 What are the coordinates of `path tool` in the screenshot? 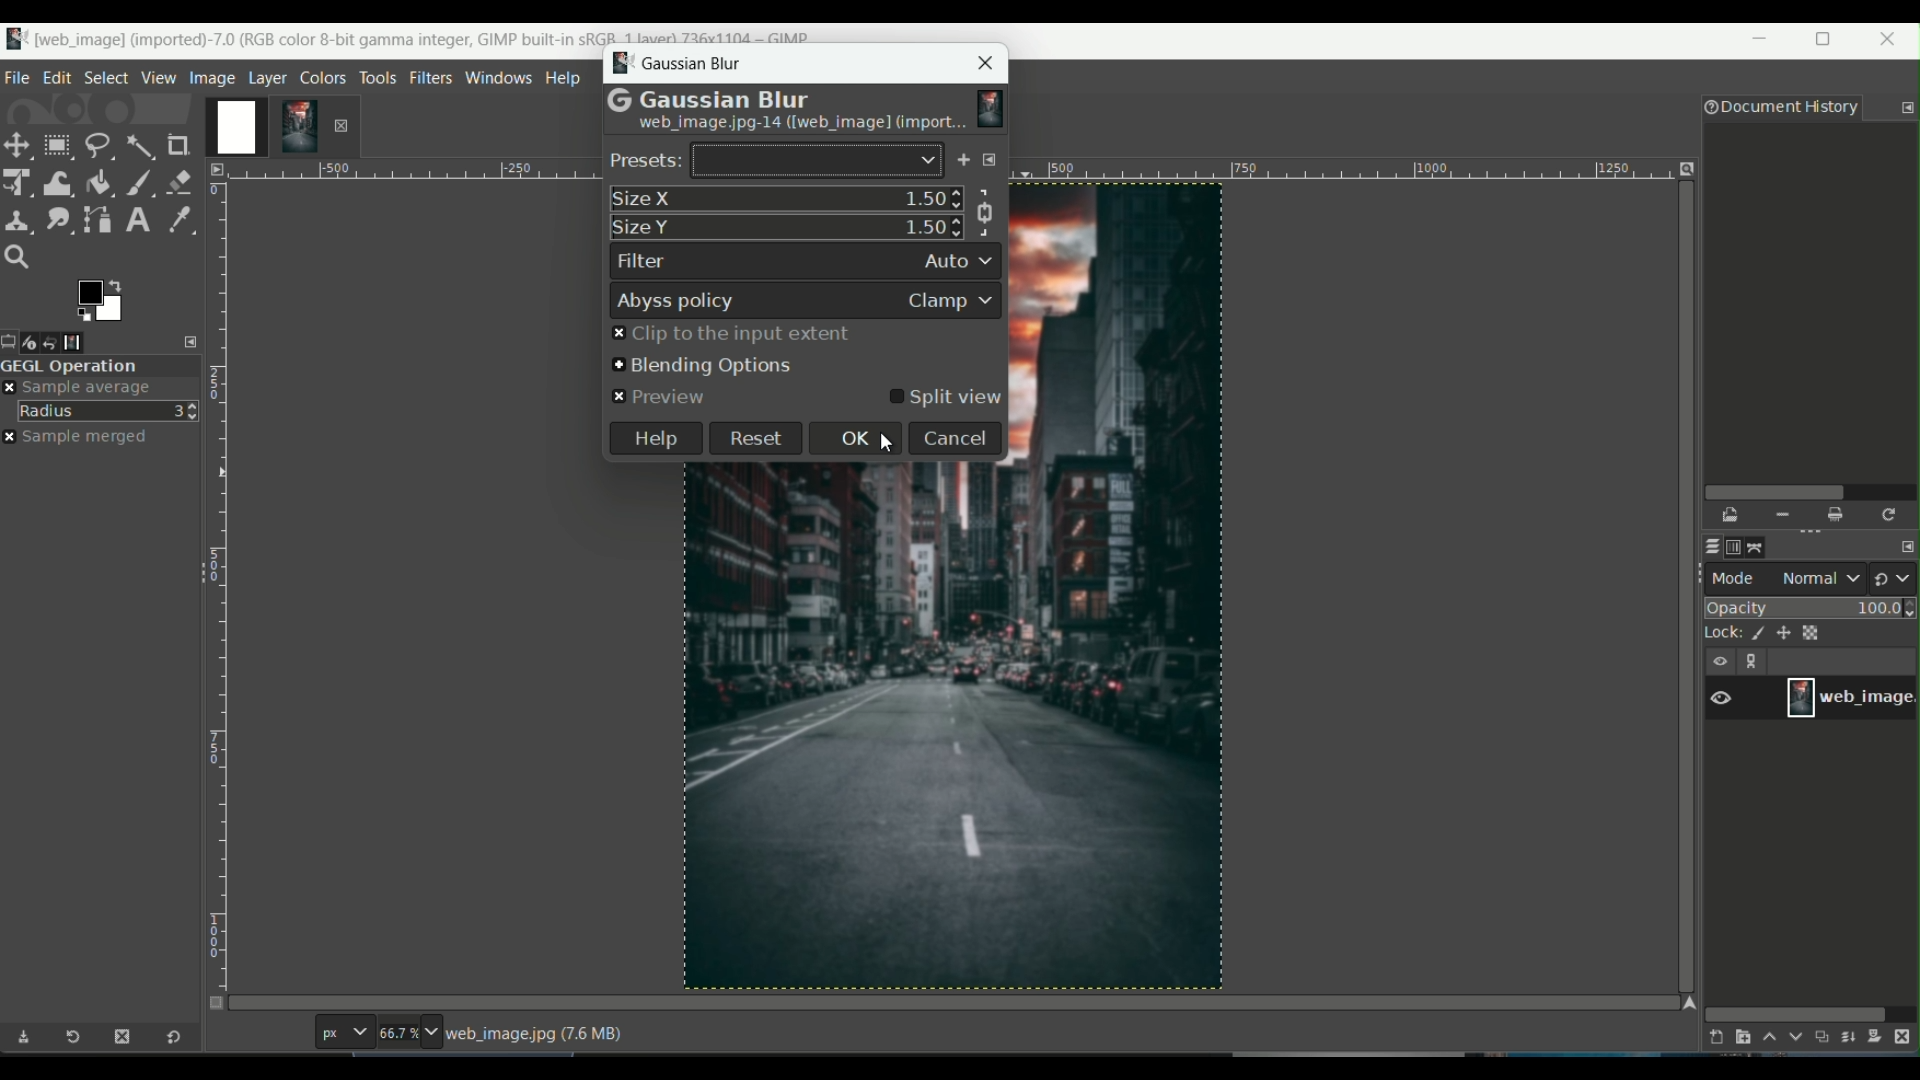 It's located at (99, 218).